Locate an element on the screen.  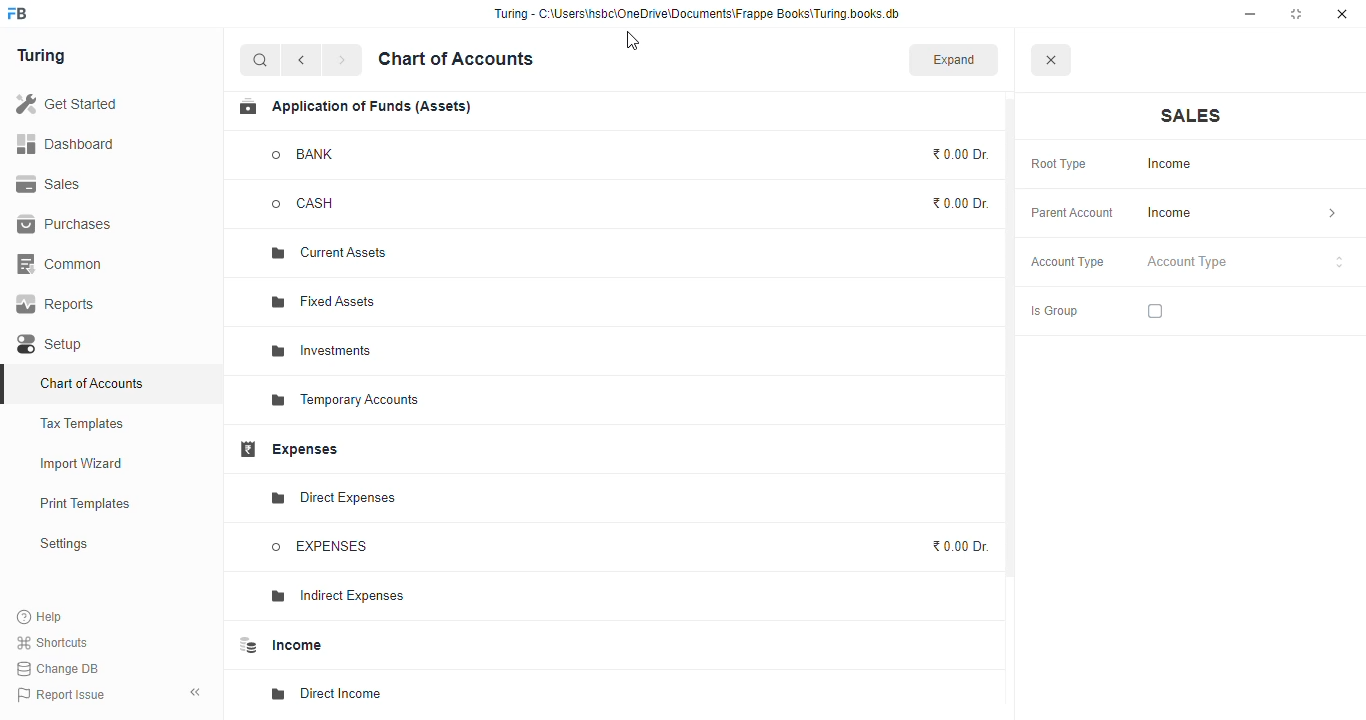
back is located at coordinates (301, 60).